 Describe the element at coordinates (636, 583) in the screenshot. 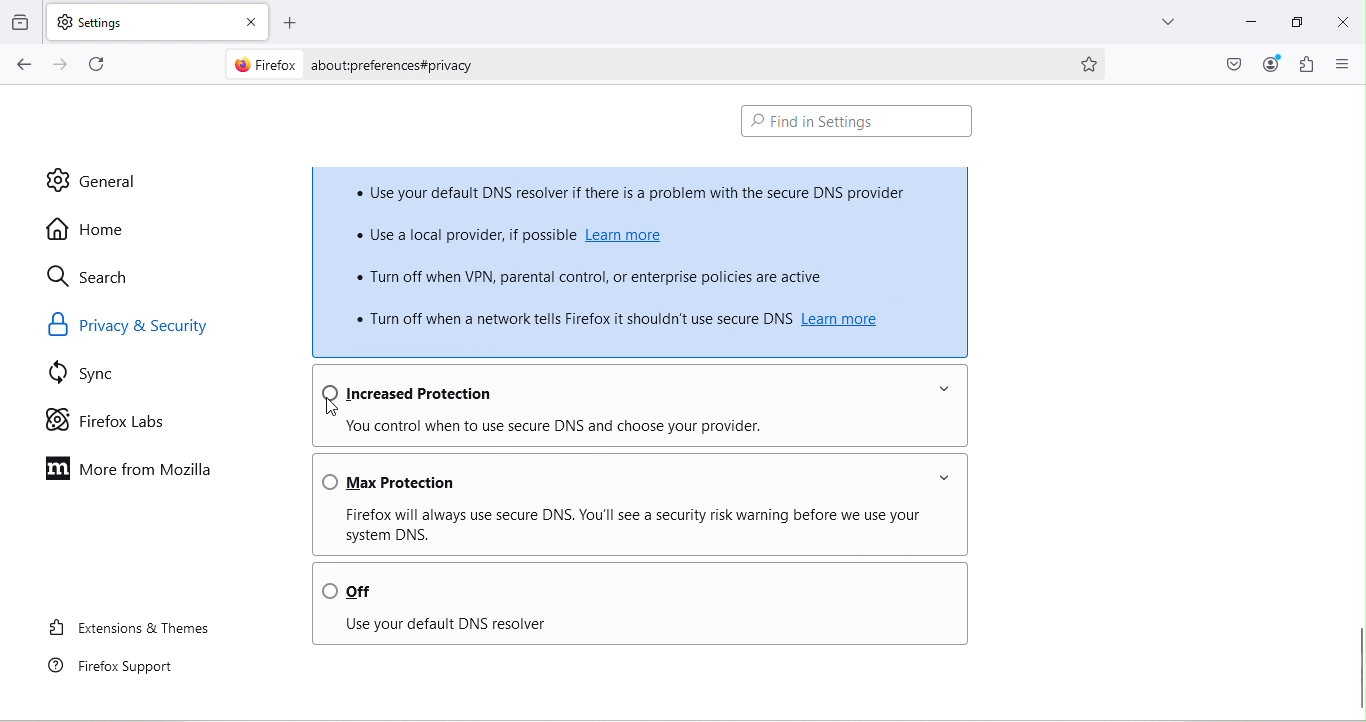

I see `Off` at that location.